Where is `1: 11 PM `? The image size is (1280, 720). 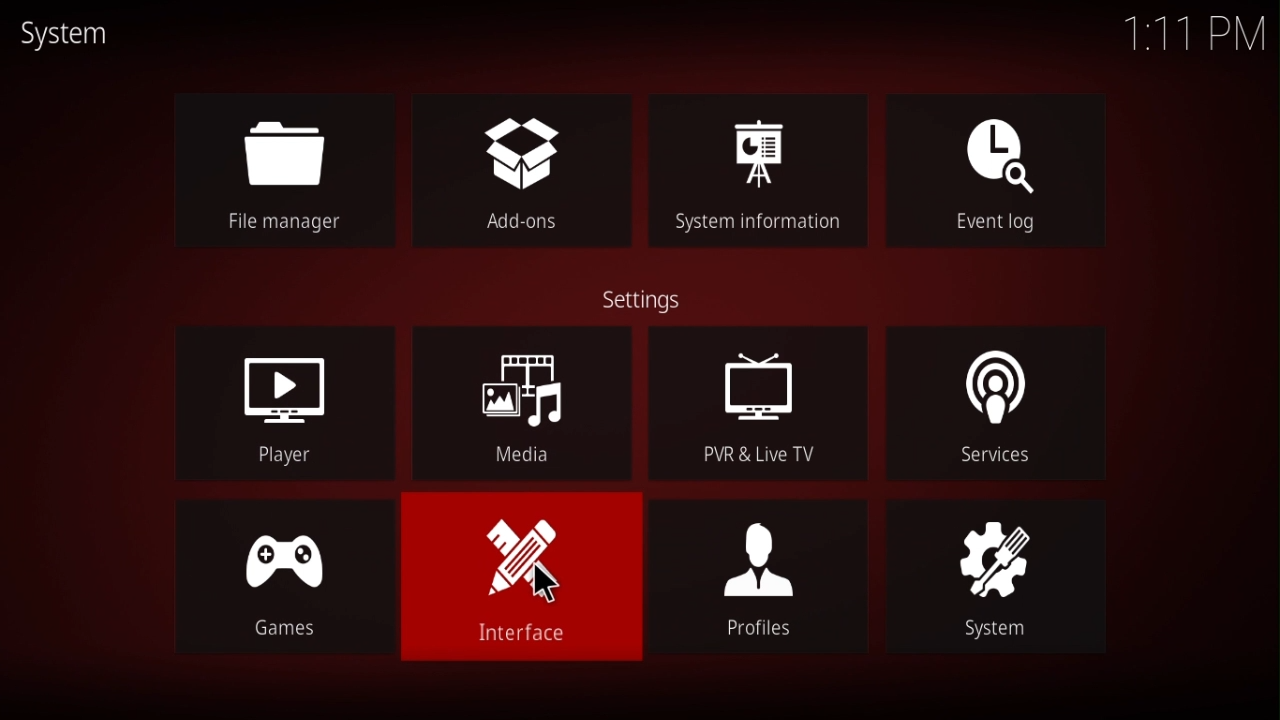
1: 11 PM  is located at coordinates (1179, 38).